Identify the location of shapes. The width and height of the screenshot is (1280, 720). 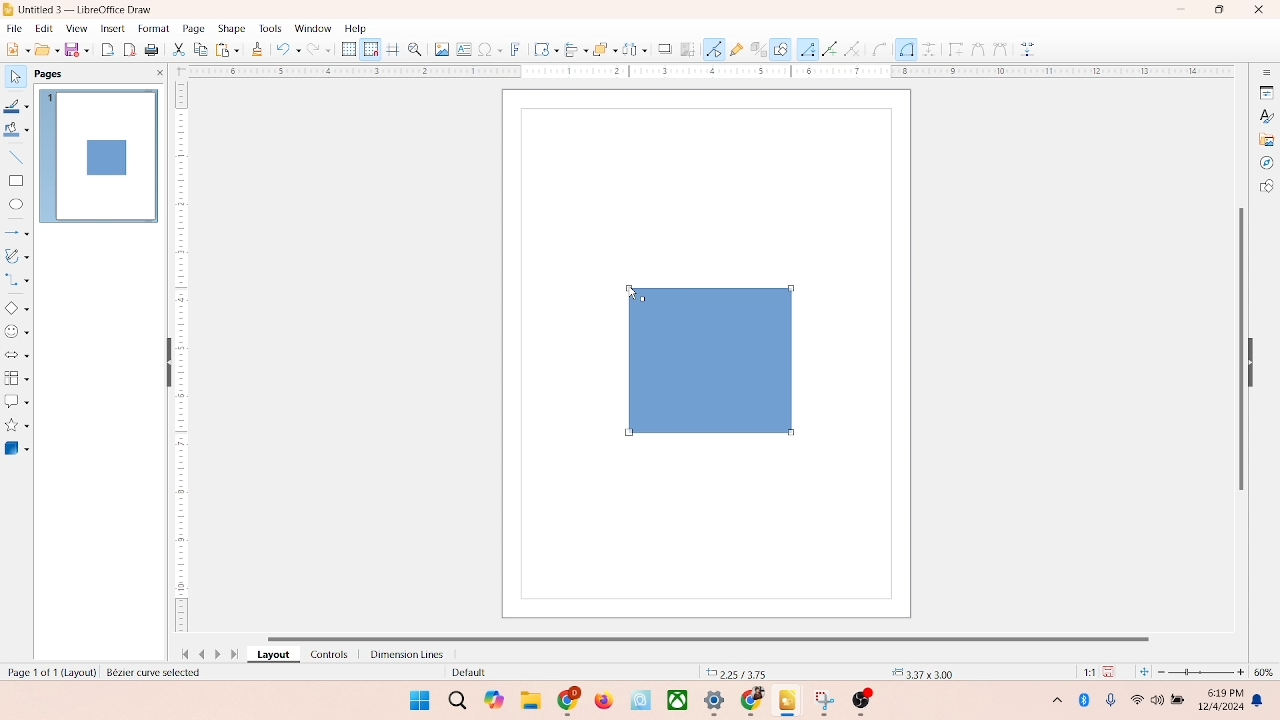
(706, 359).